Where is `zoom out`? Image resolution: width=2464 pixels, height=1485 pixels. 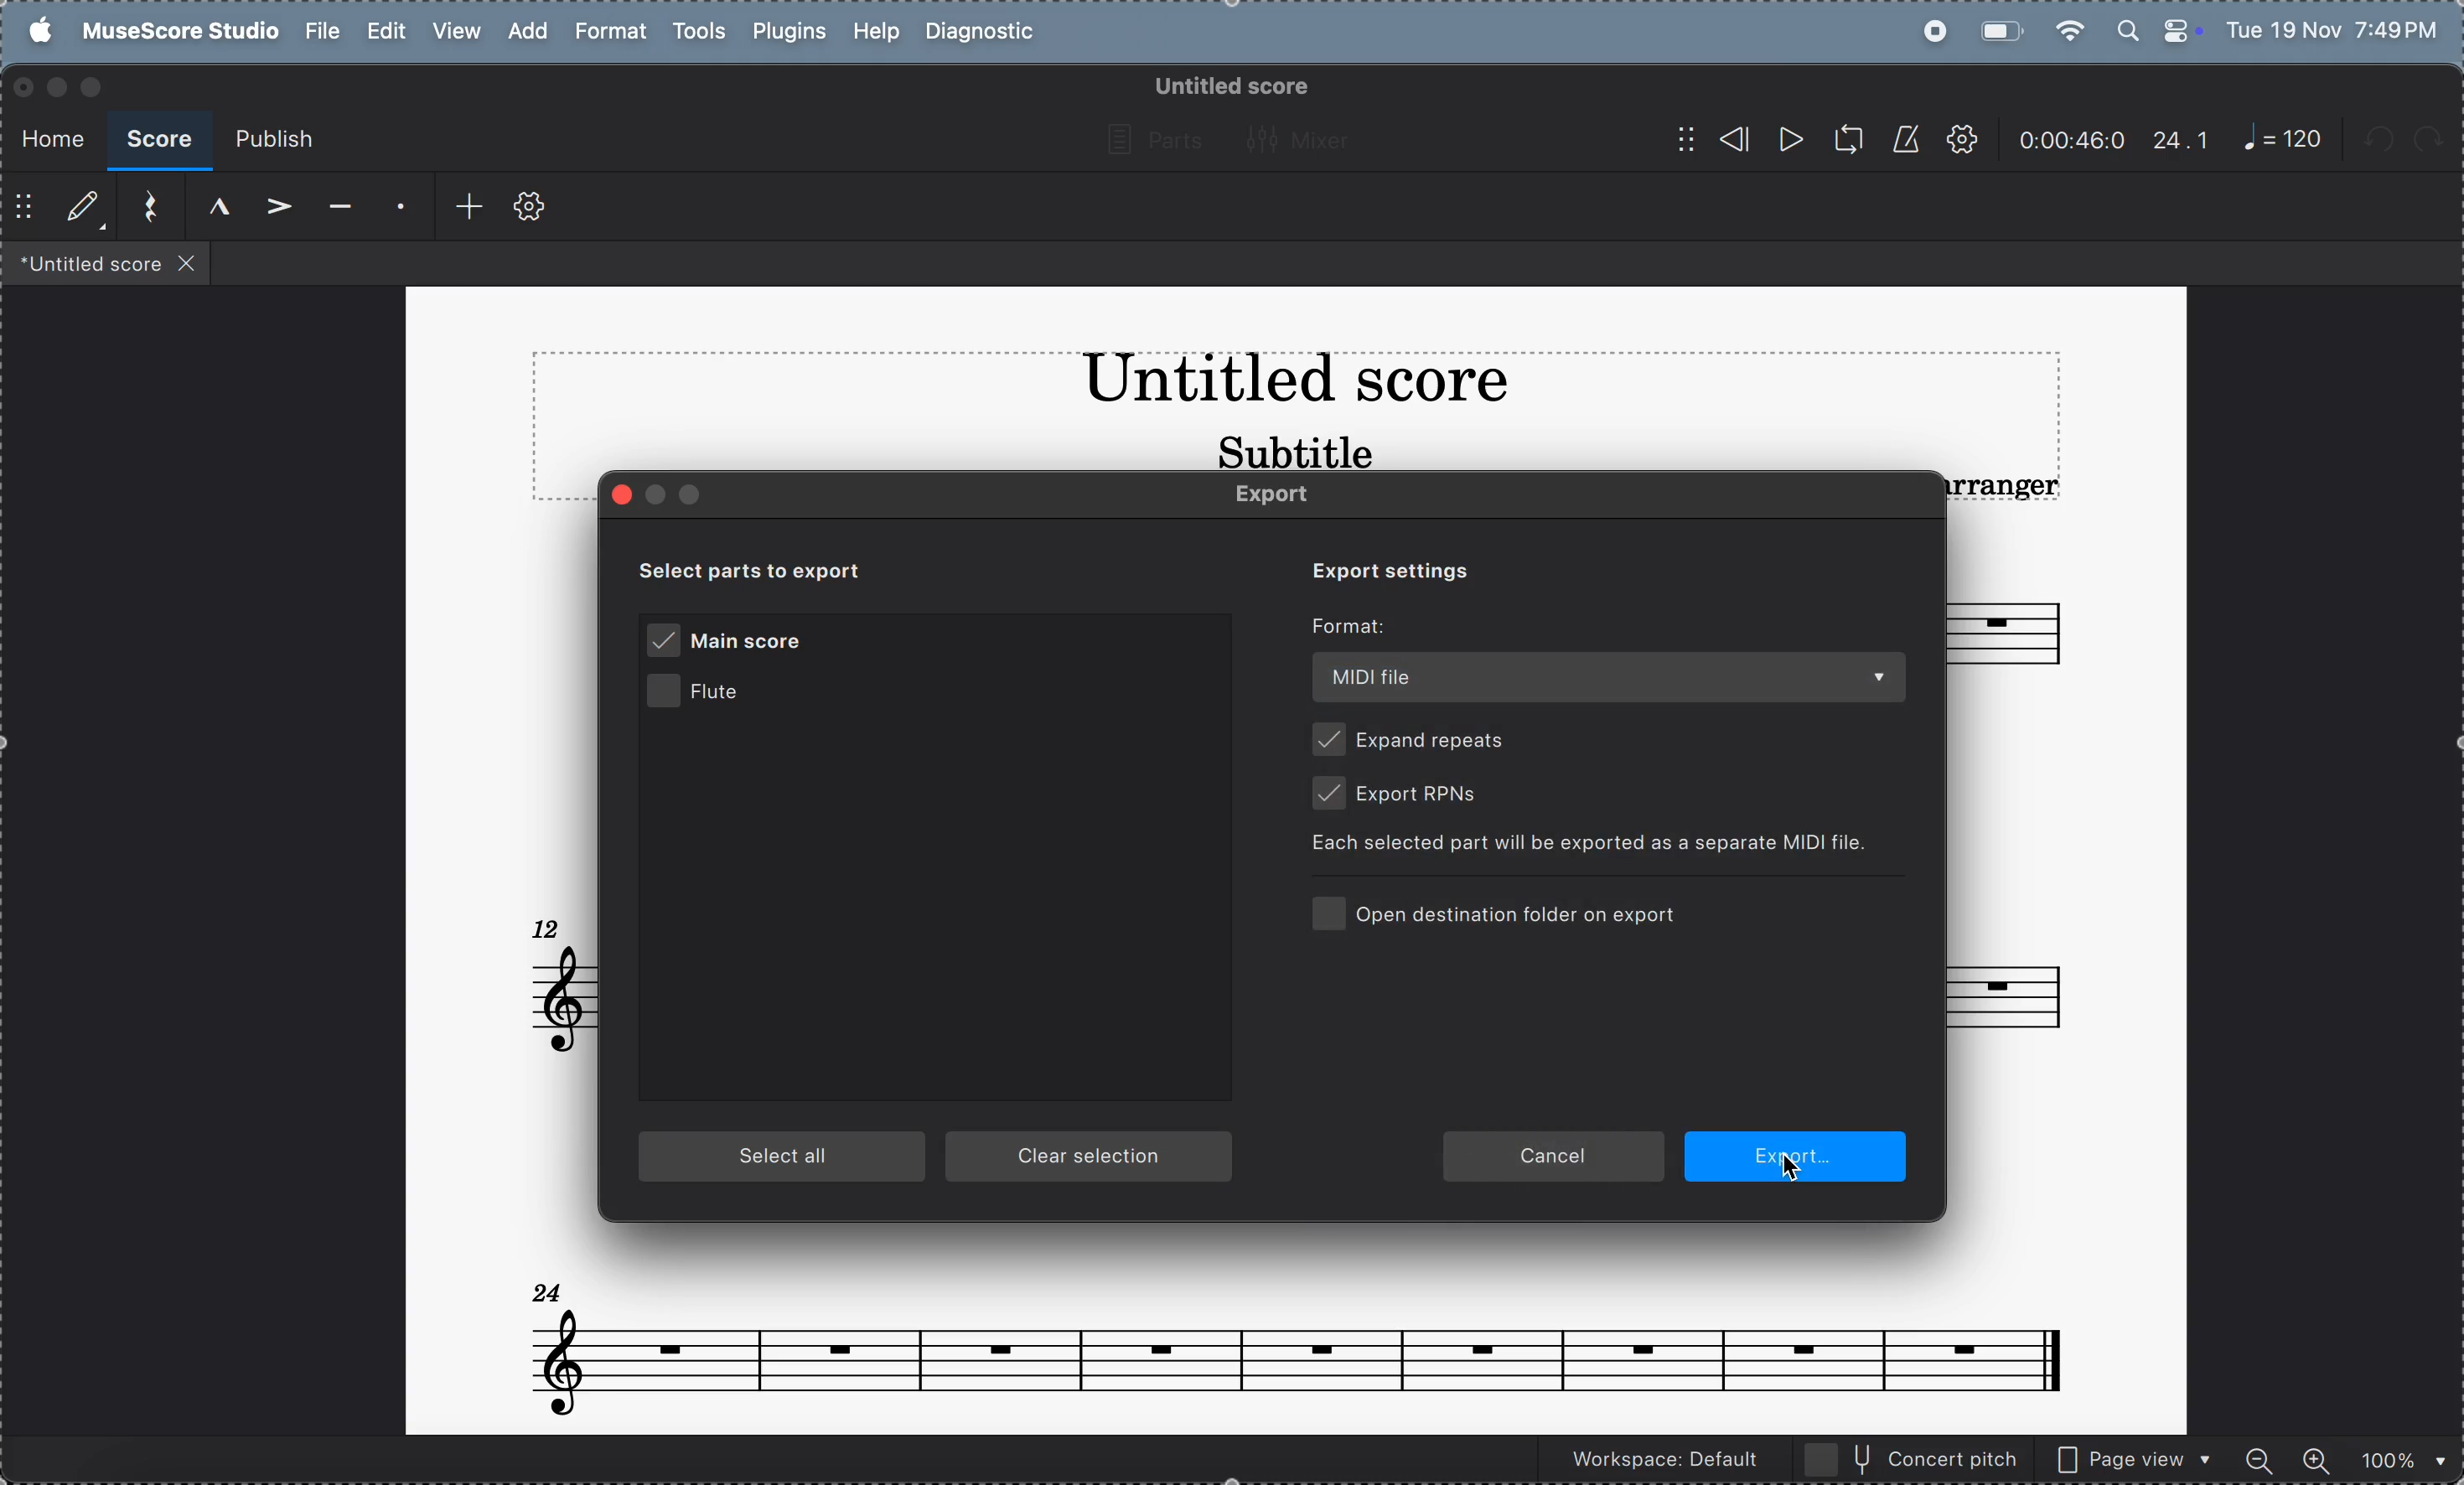
zoom out is located at coordinates (2262, 1456).